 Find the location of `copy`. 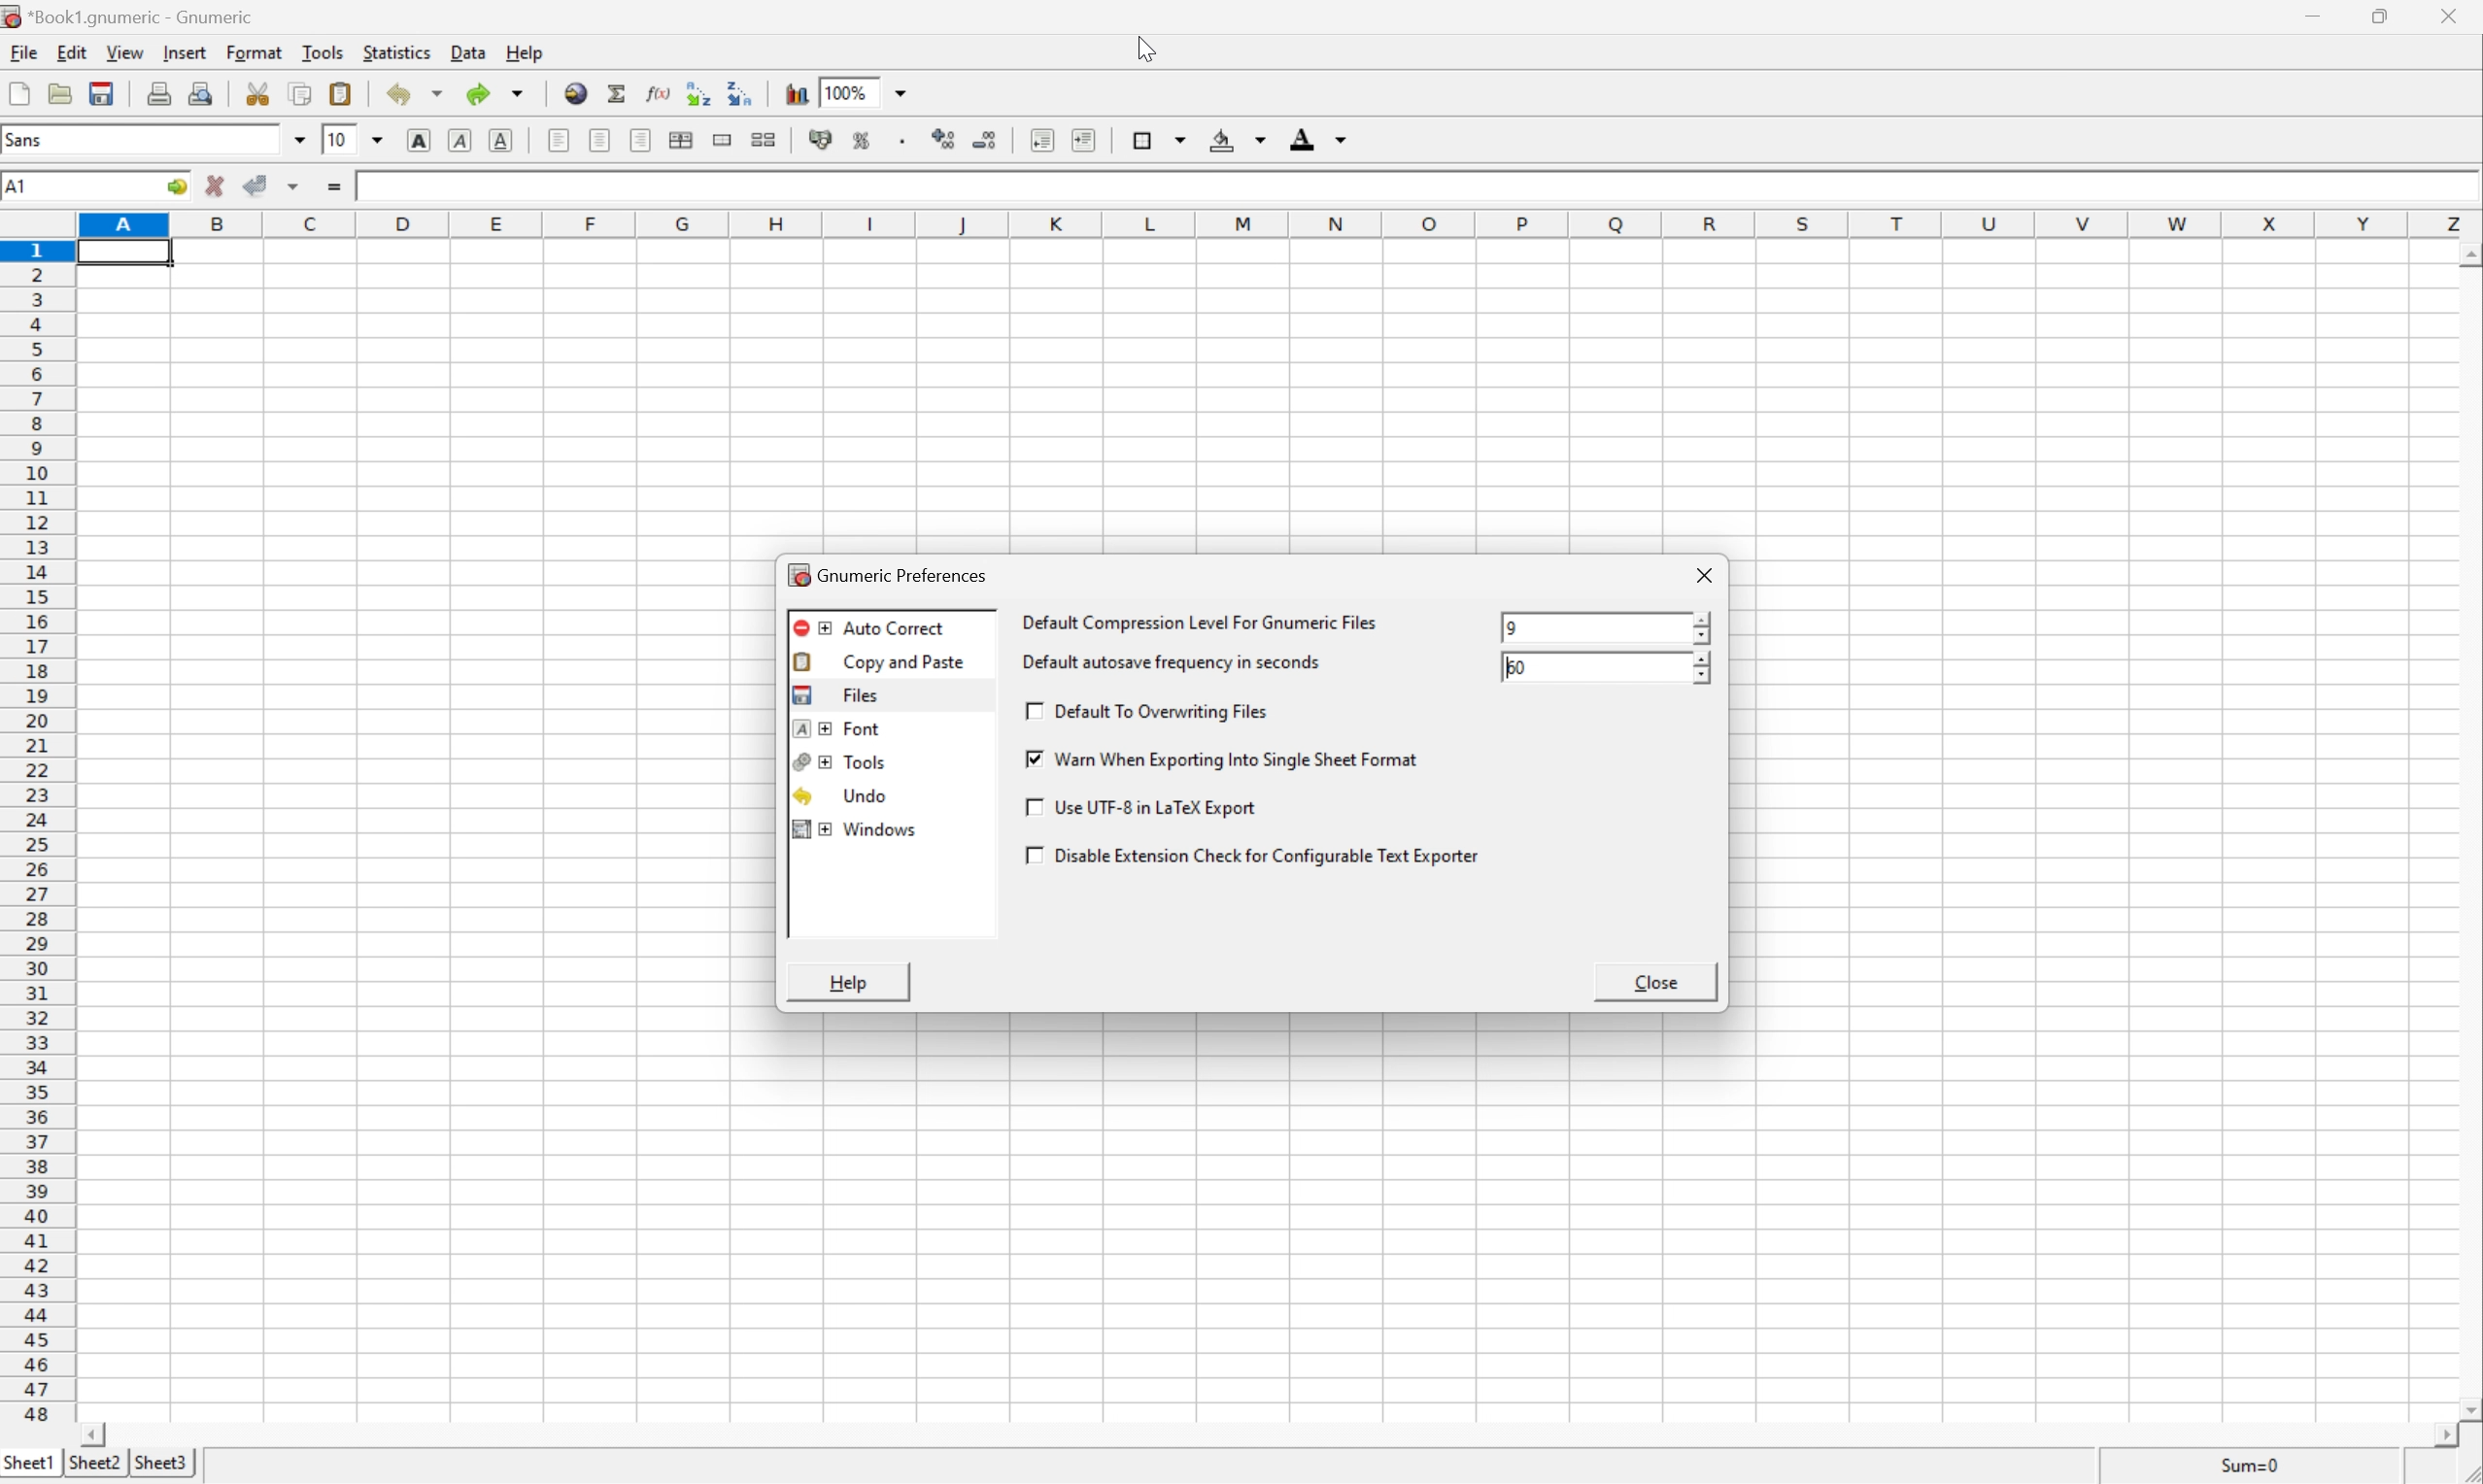

copy is located at coordinates (298, 91).